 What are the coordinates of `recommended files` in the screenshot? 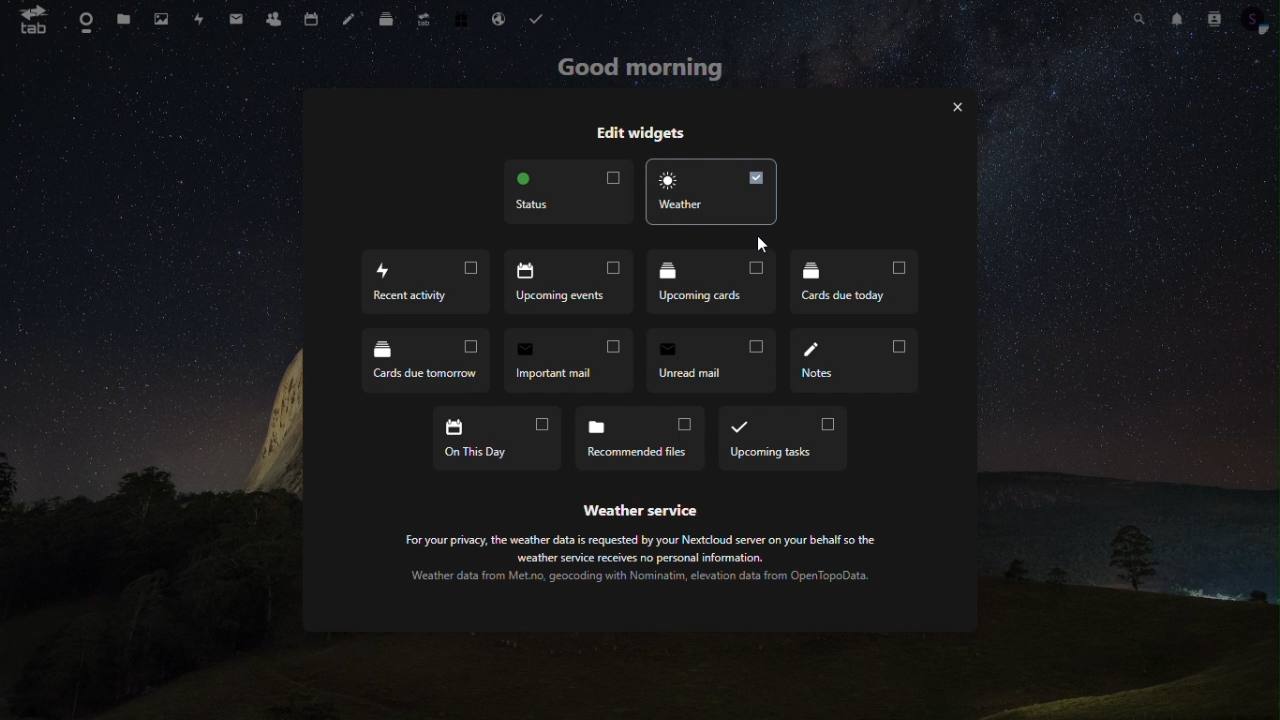 It's located at (640, 435).